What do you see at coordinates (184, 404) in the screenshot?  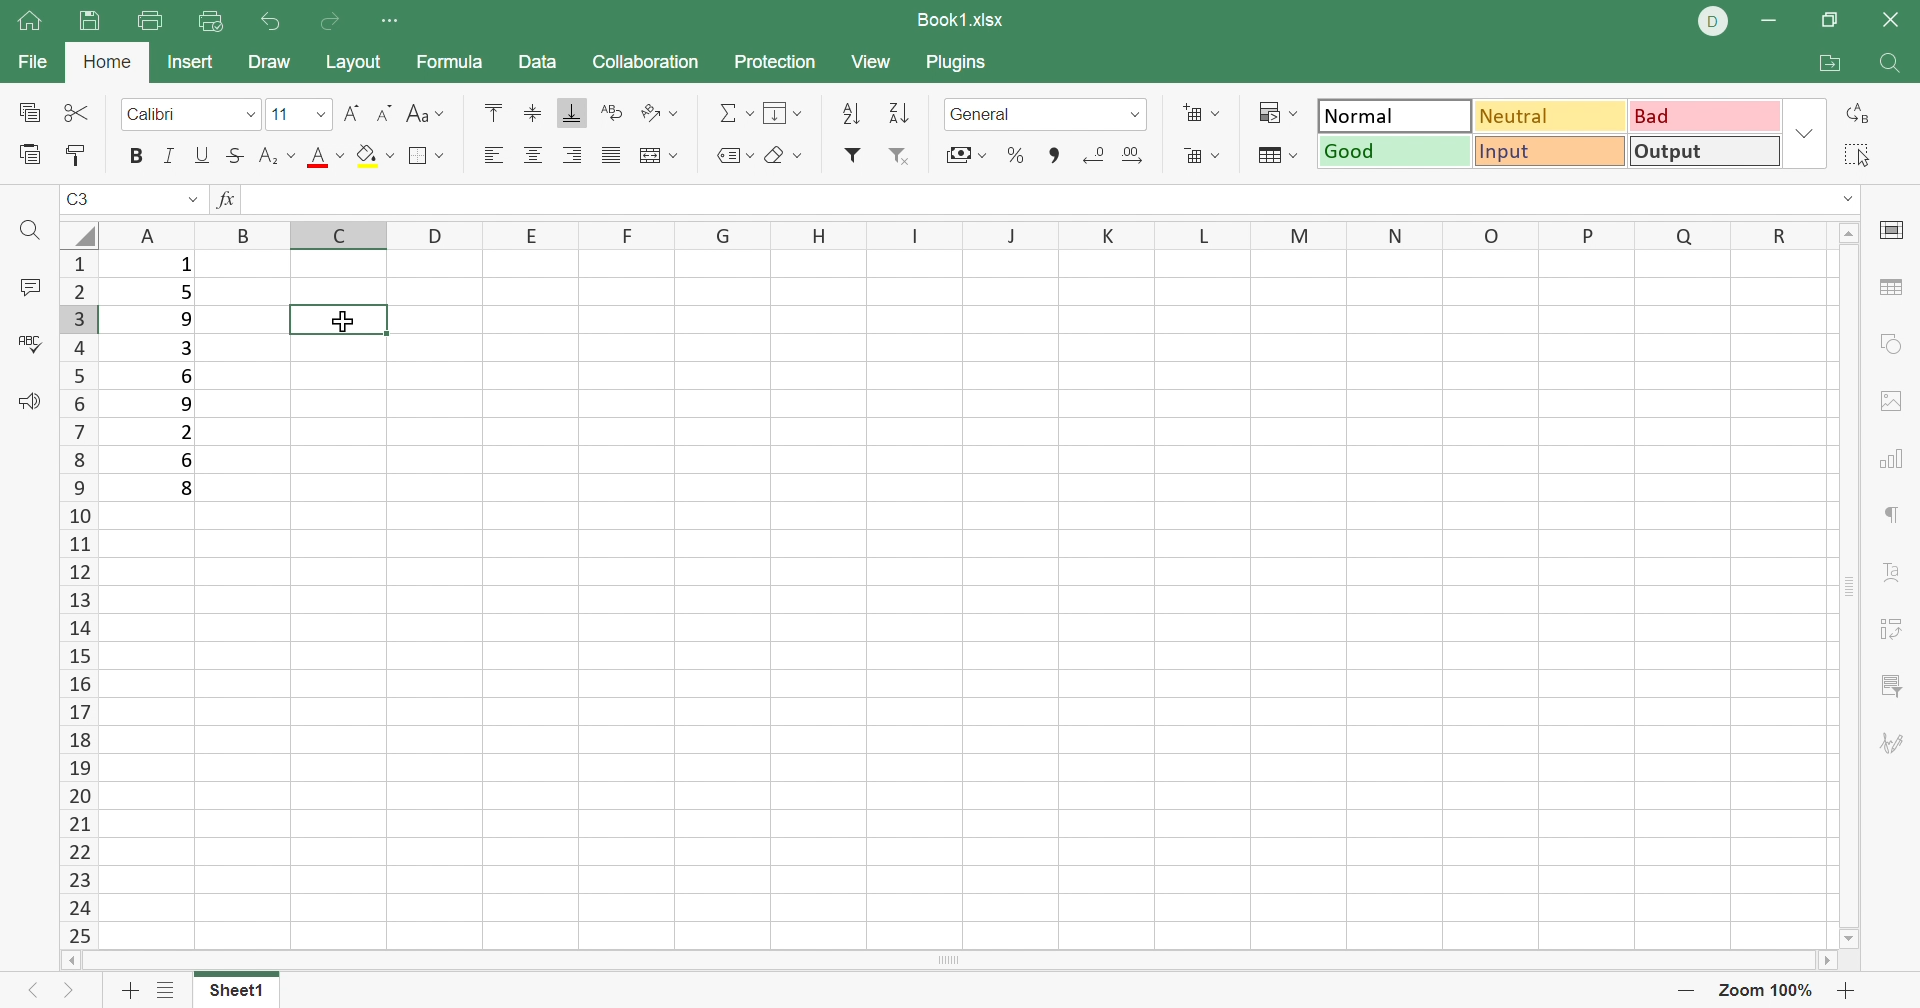 I see `9` at bounding box center [184, 404].